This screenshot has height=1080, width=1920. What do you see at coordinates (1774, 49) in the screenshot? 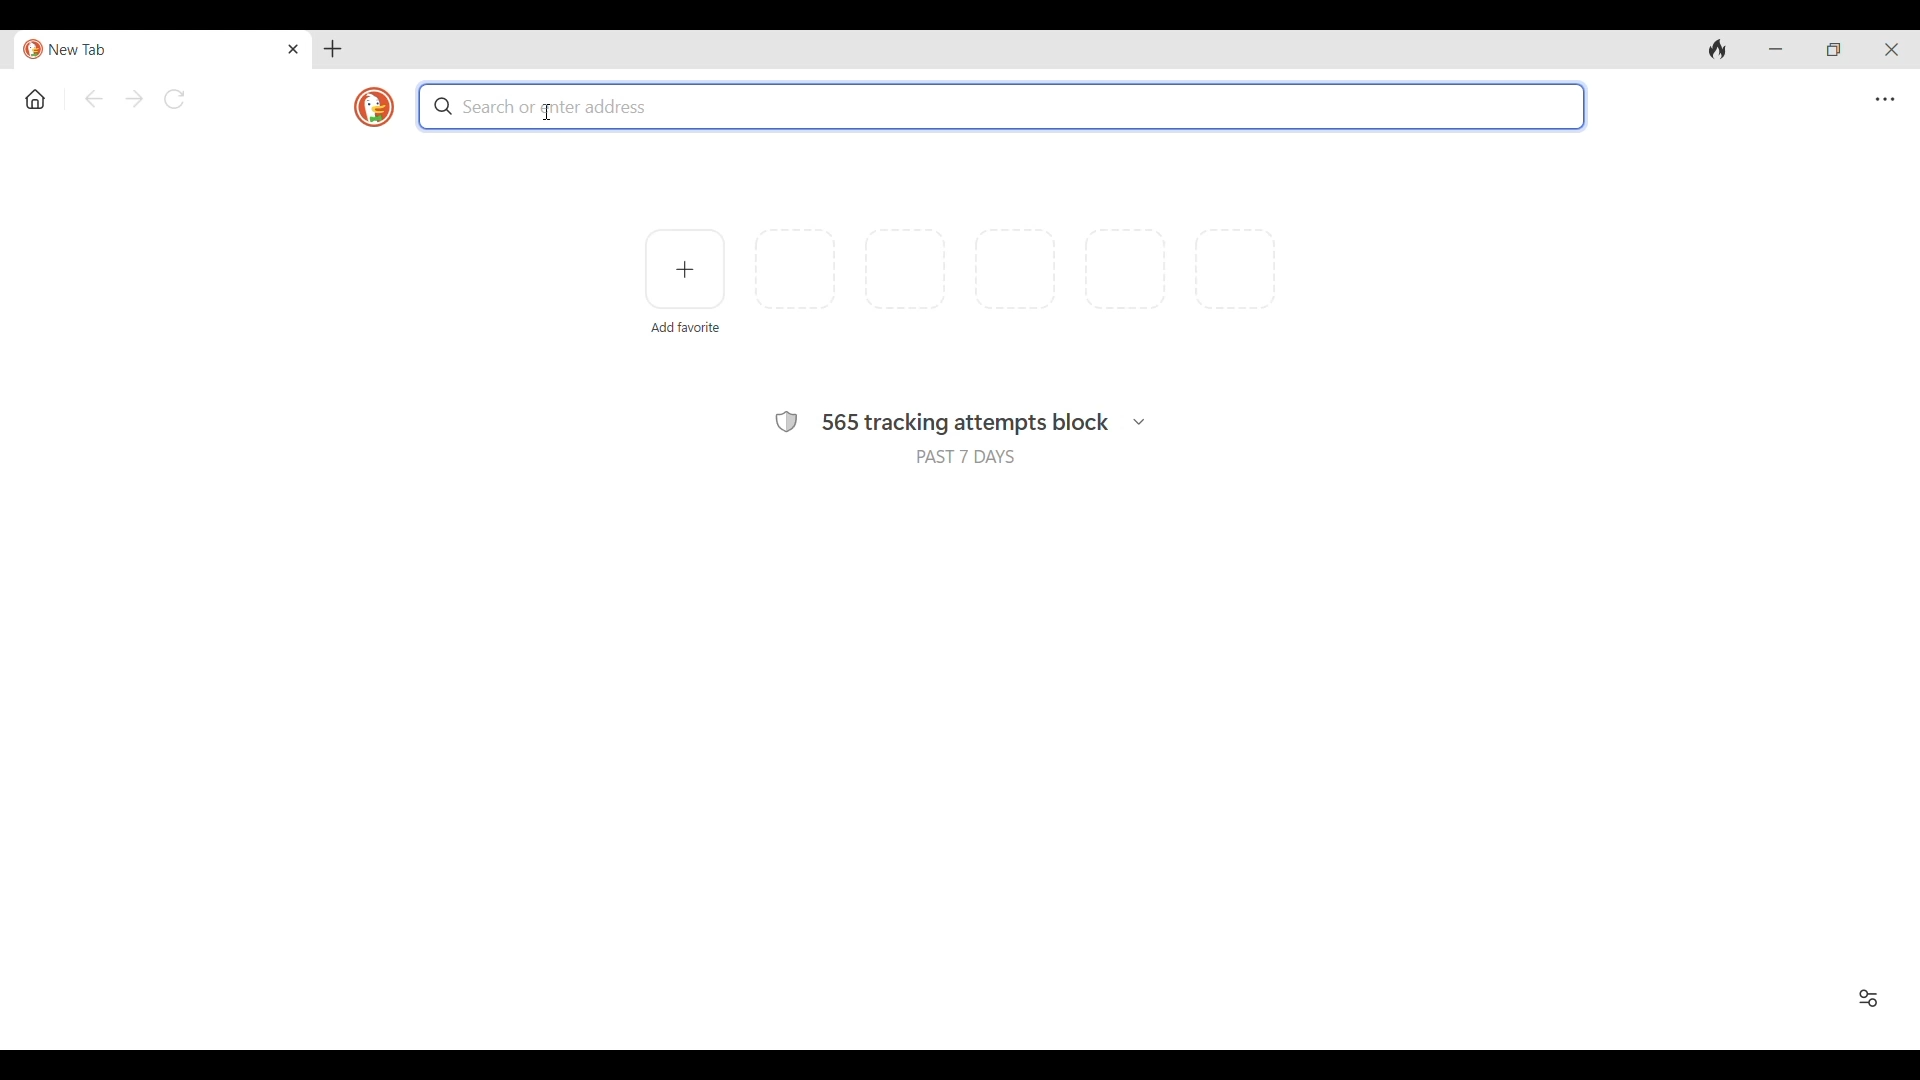
I see `Minimize` at bounding box center [1774, 49].